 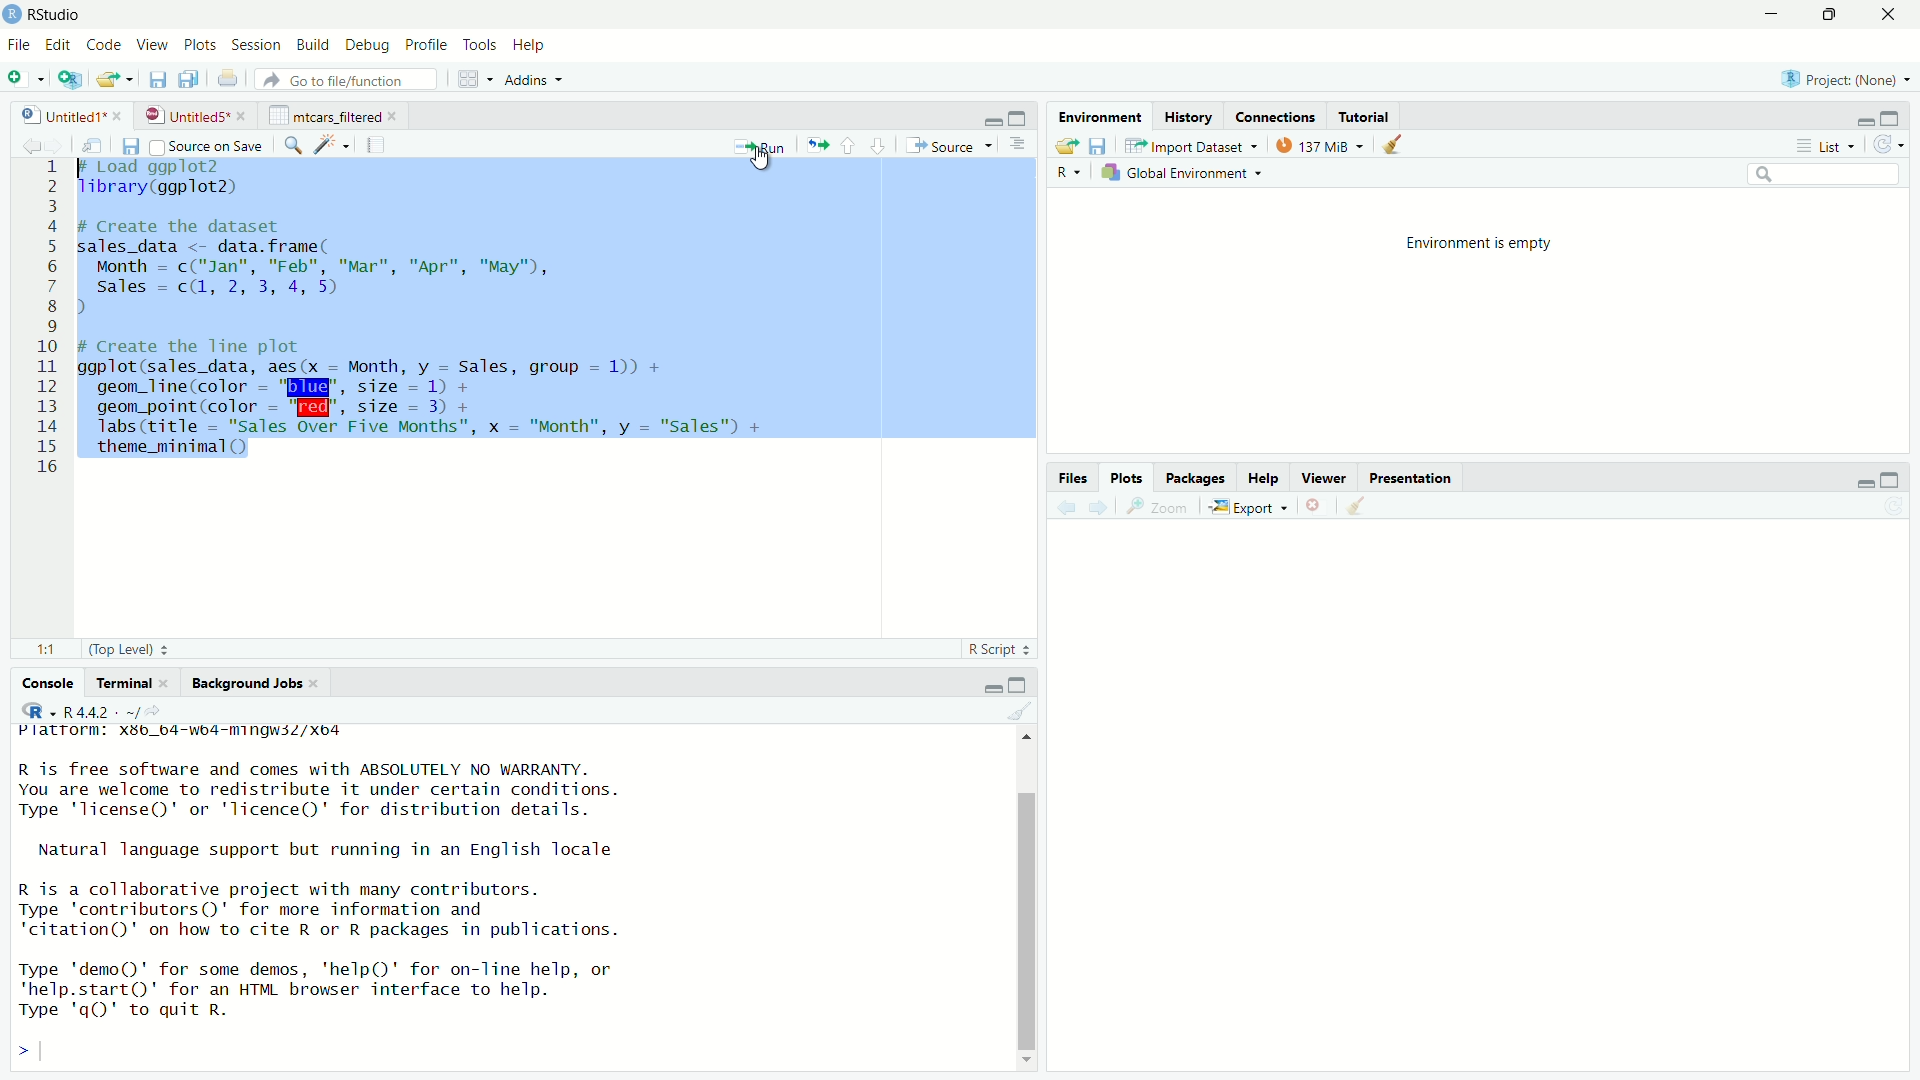 What do you see at coordinates (21, 79) in the screenshot?
I see `new file` at bounding box center [21, 79].